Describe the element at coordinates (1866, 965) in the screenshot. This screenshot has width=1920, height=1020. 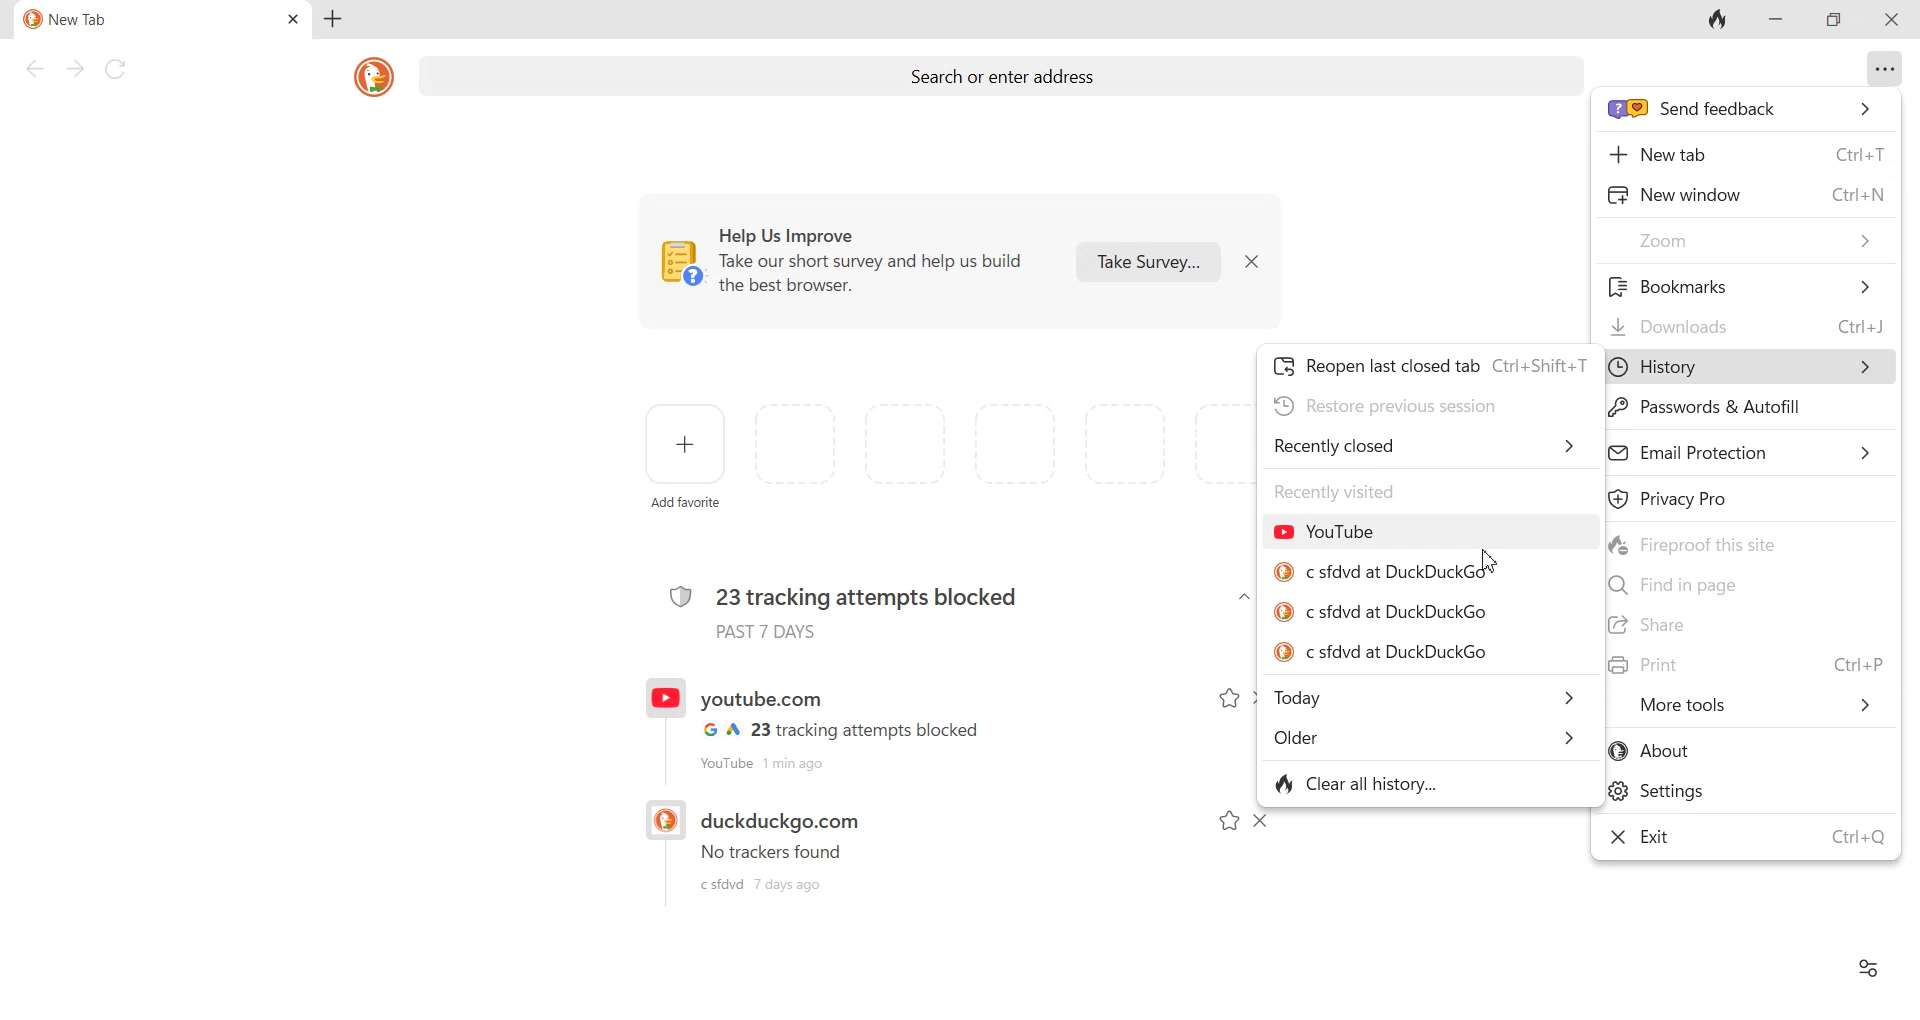
I see `Preferences` at that location.